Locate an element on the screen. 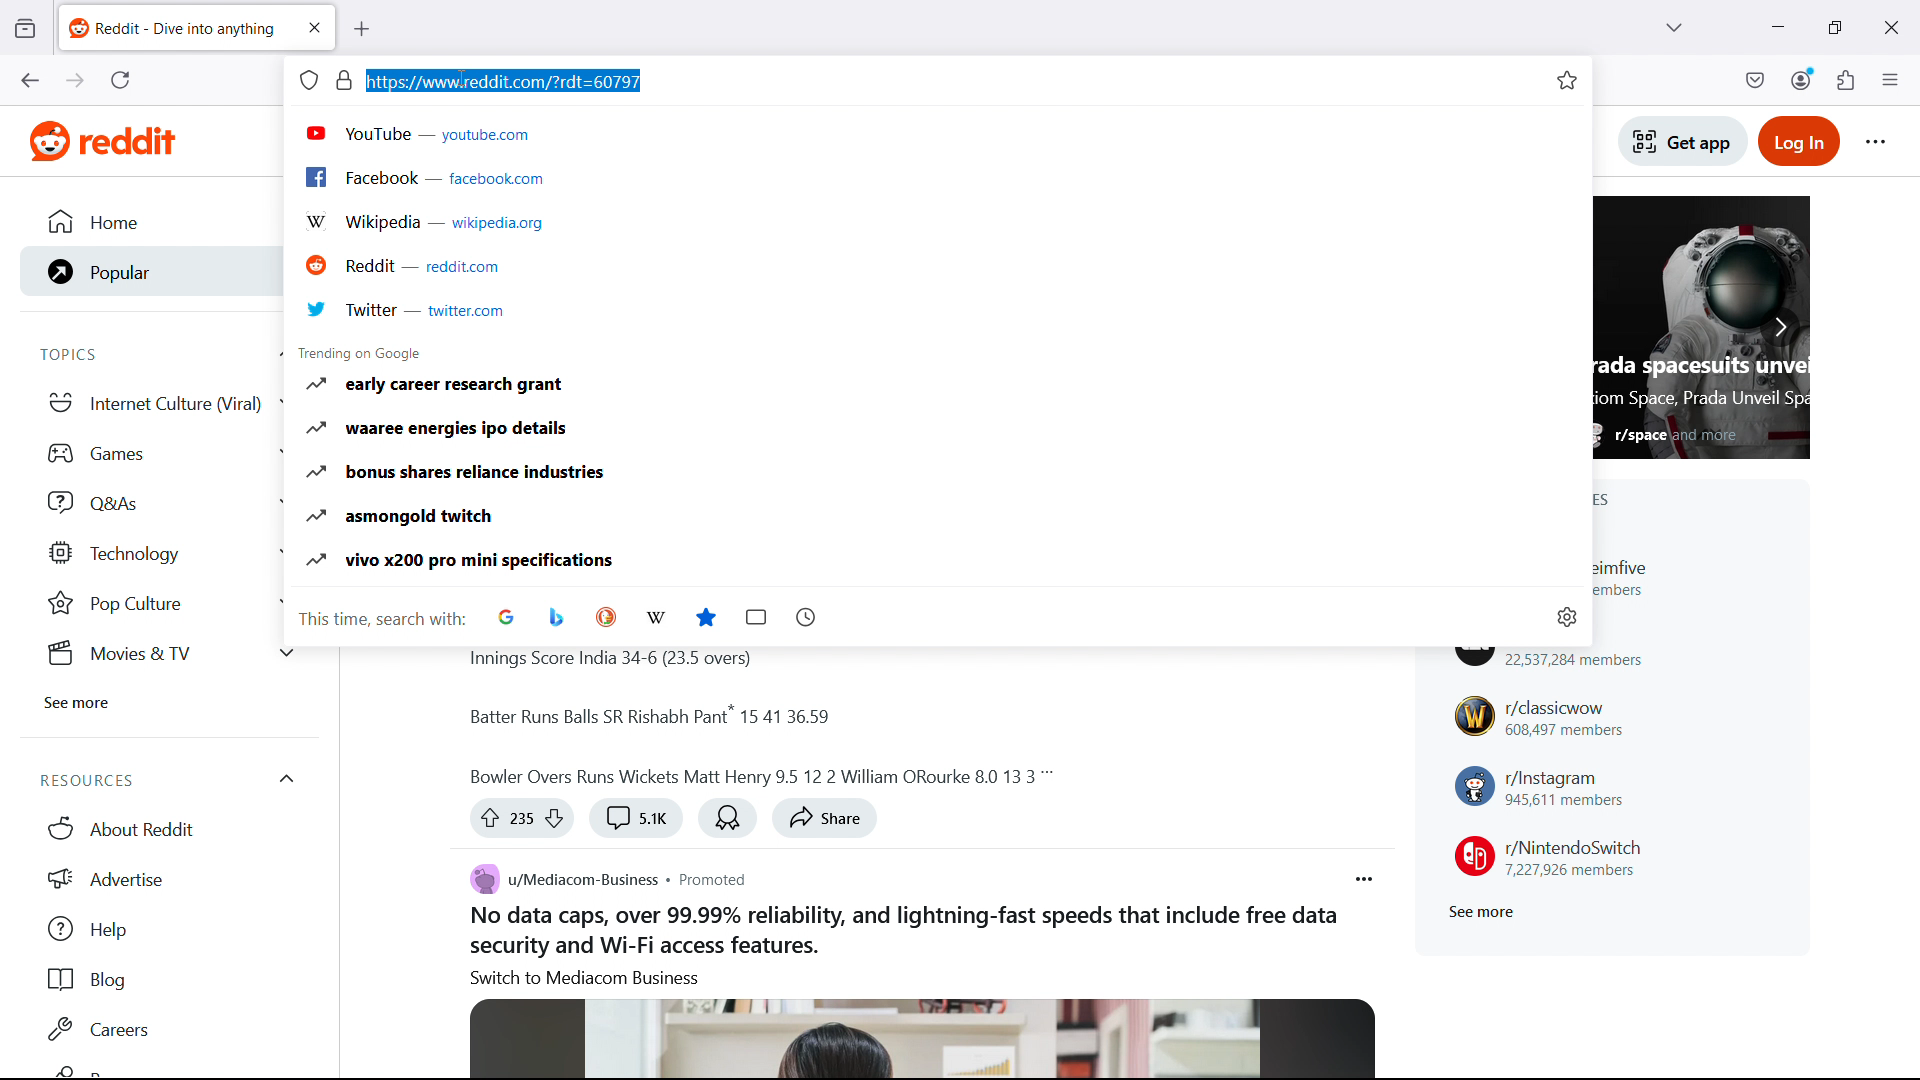 This screenshot has width=1920, height=1080. save to pocket is located at coordinates (1755, 79).